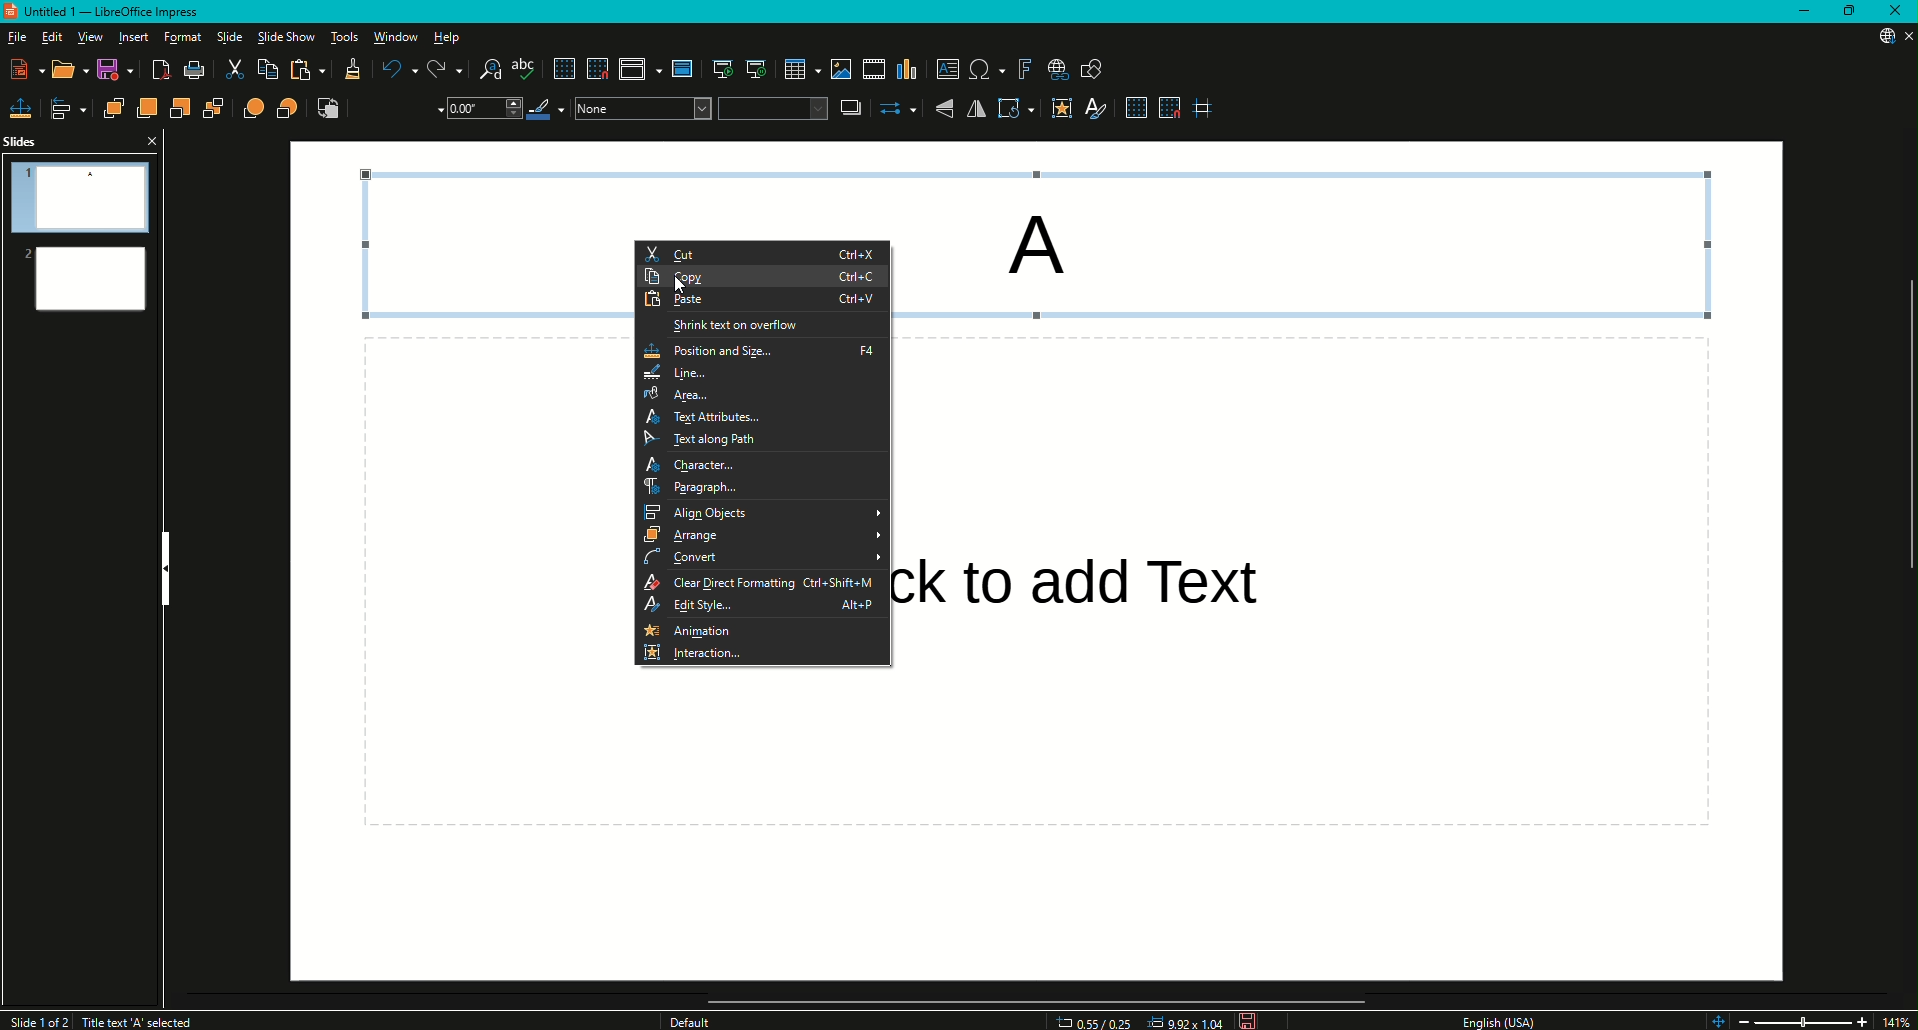  What do you see at coordinates (761, 535) in the screenshot?
I see `Arrange` at bounding box center [761, 535].